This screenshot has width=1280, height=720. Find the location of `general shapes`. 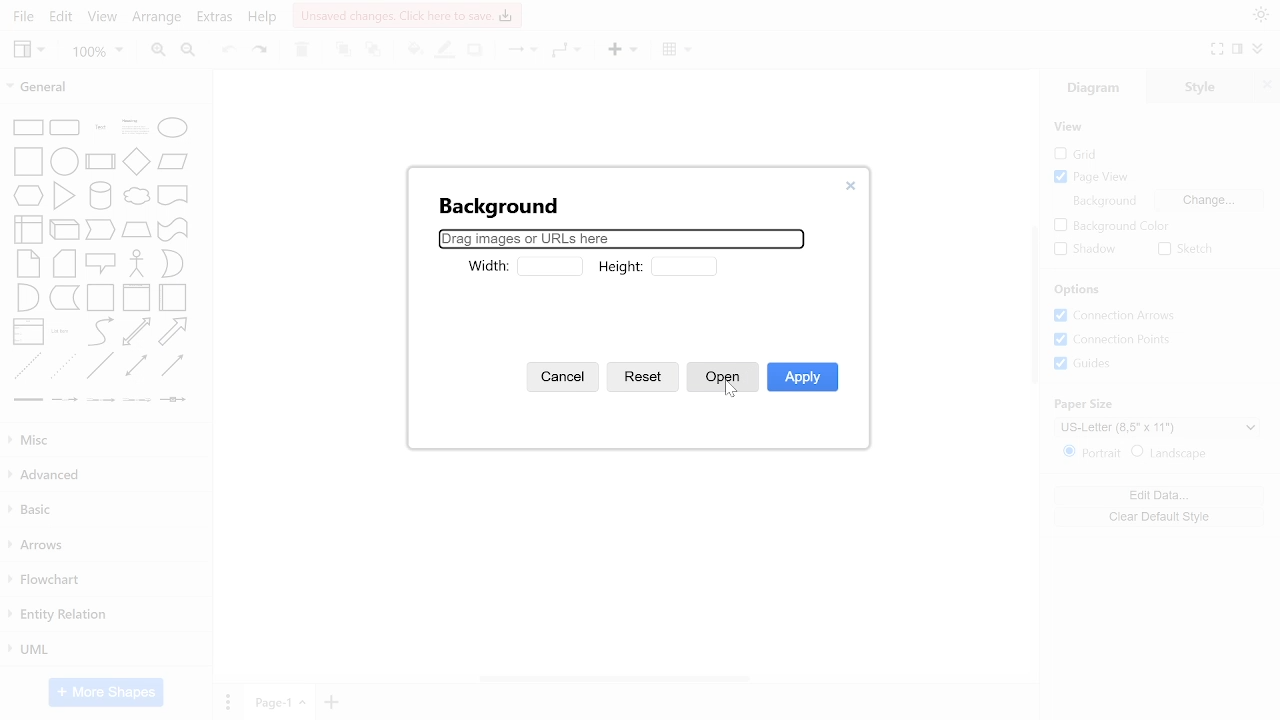

general shapes is located at coordinates (97, 365).